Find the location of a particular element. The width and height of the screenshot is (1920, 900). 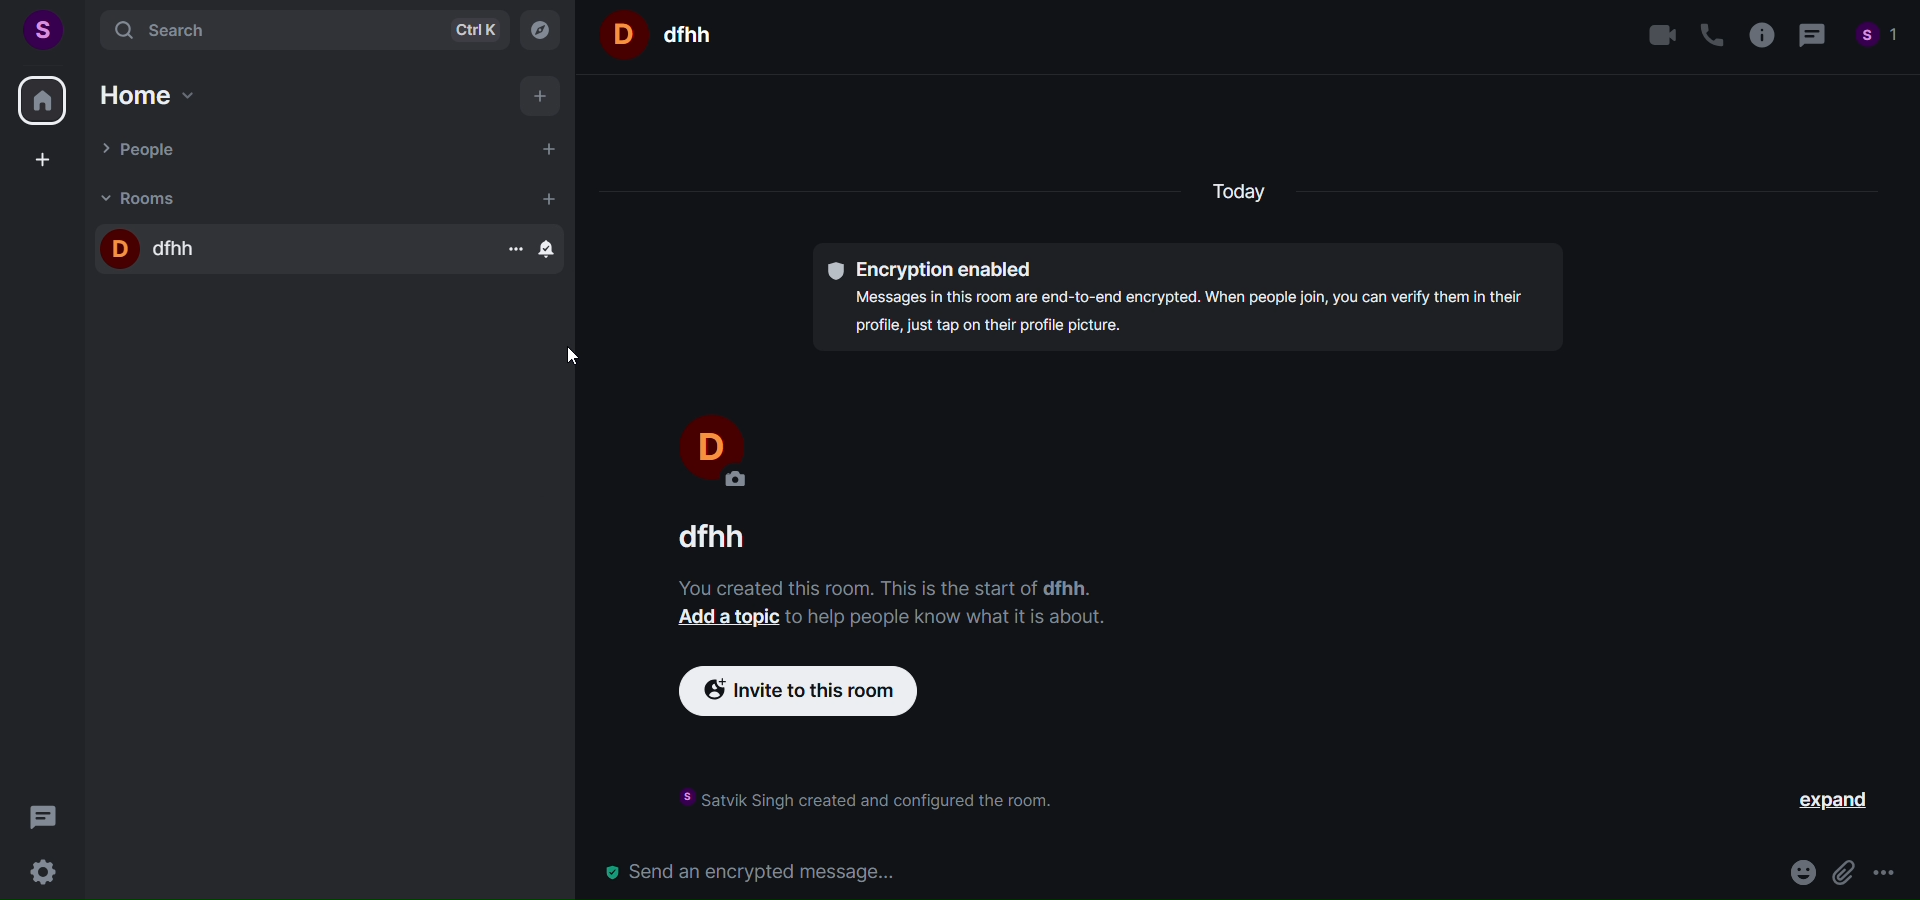

people is located at coordinates (1879, 36).